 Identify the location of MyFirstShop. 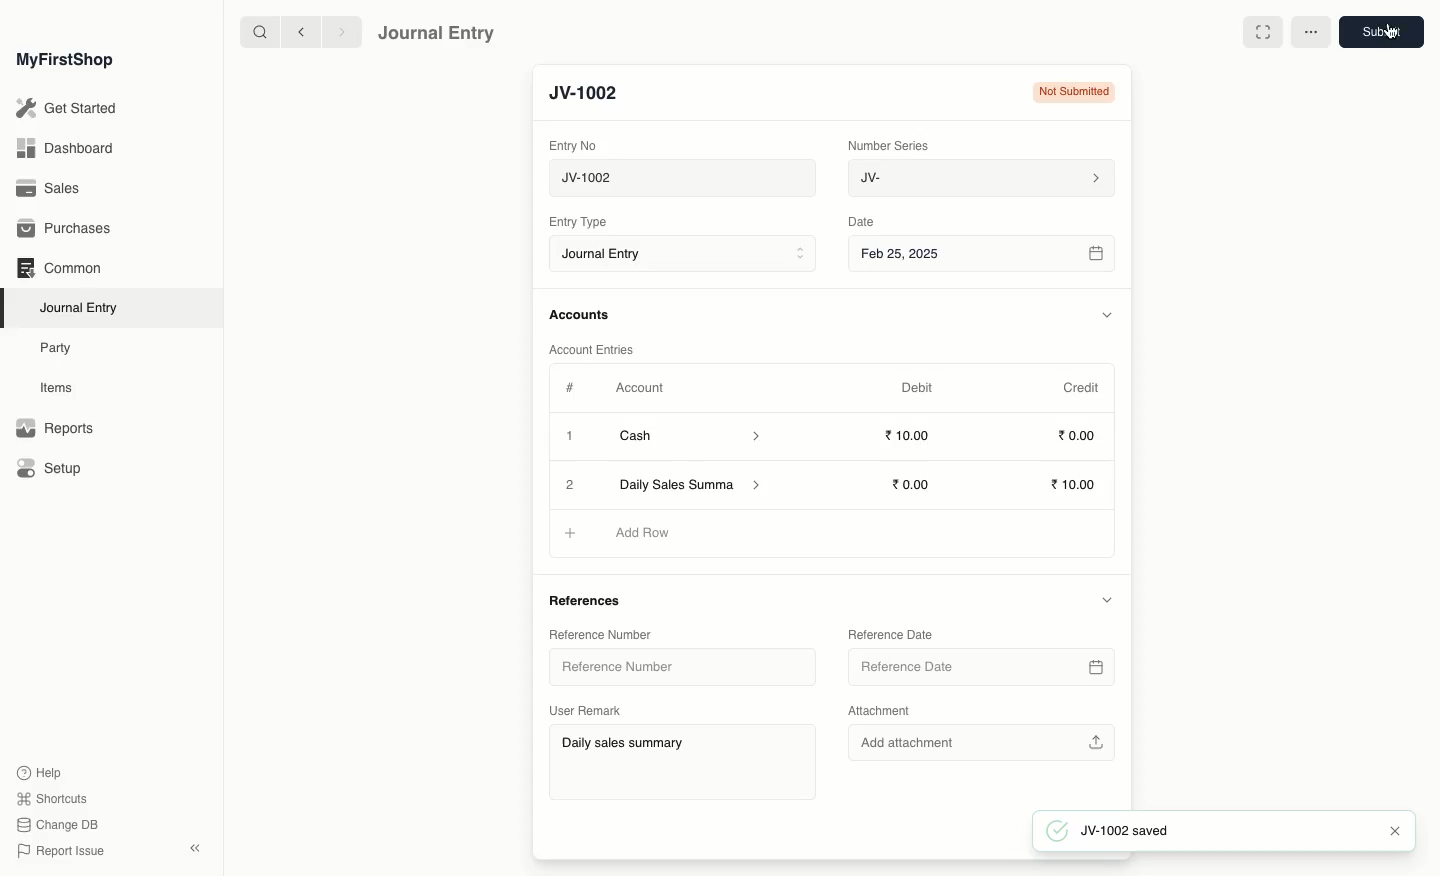
(63, 61).